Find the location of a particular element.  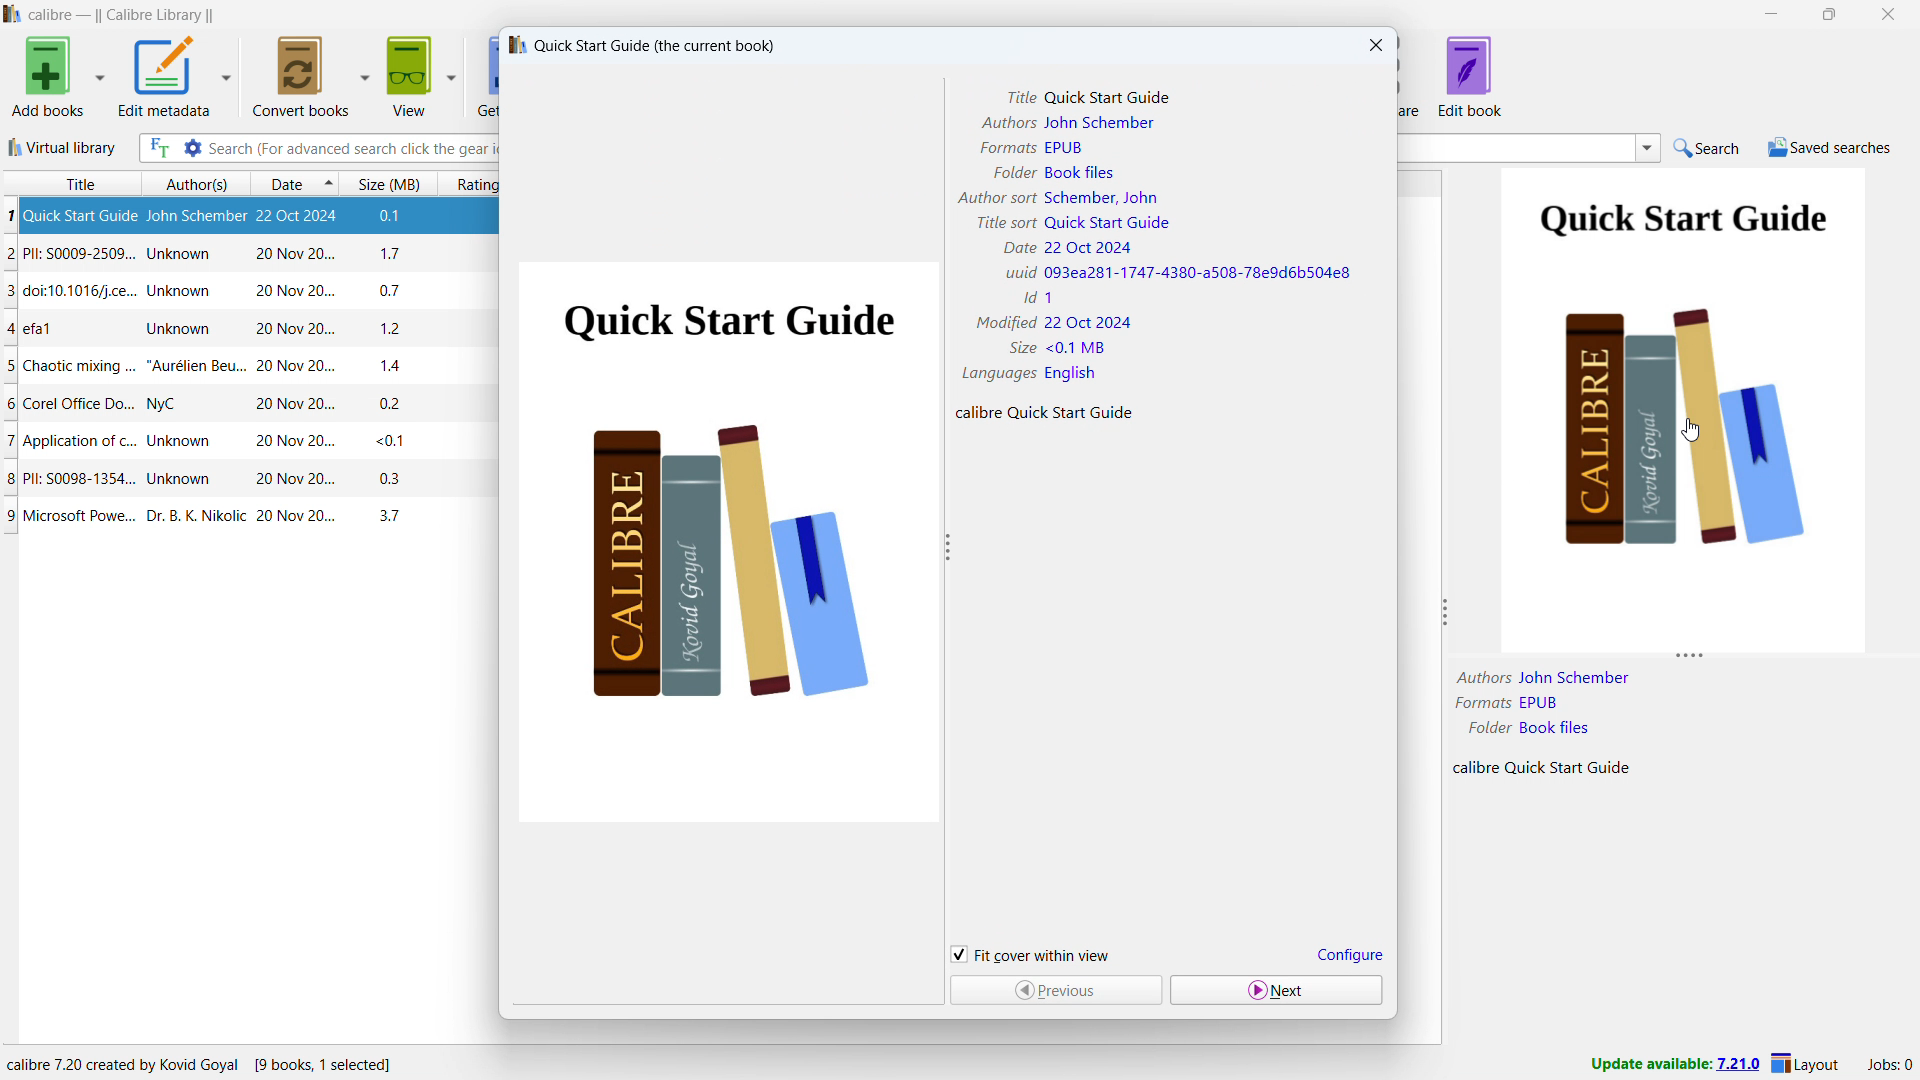

virtual library is located at coordinates (62, 147).